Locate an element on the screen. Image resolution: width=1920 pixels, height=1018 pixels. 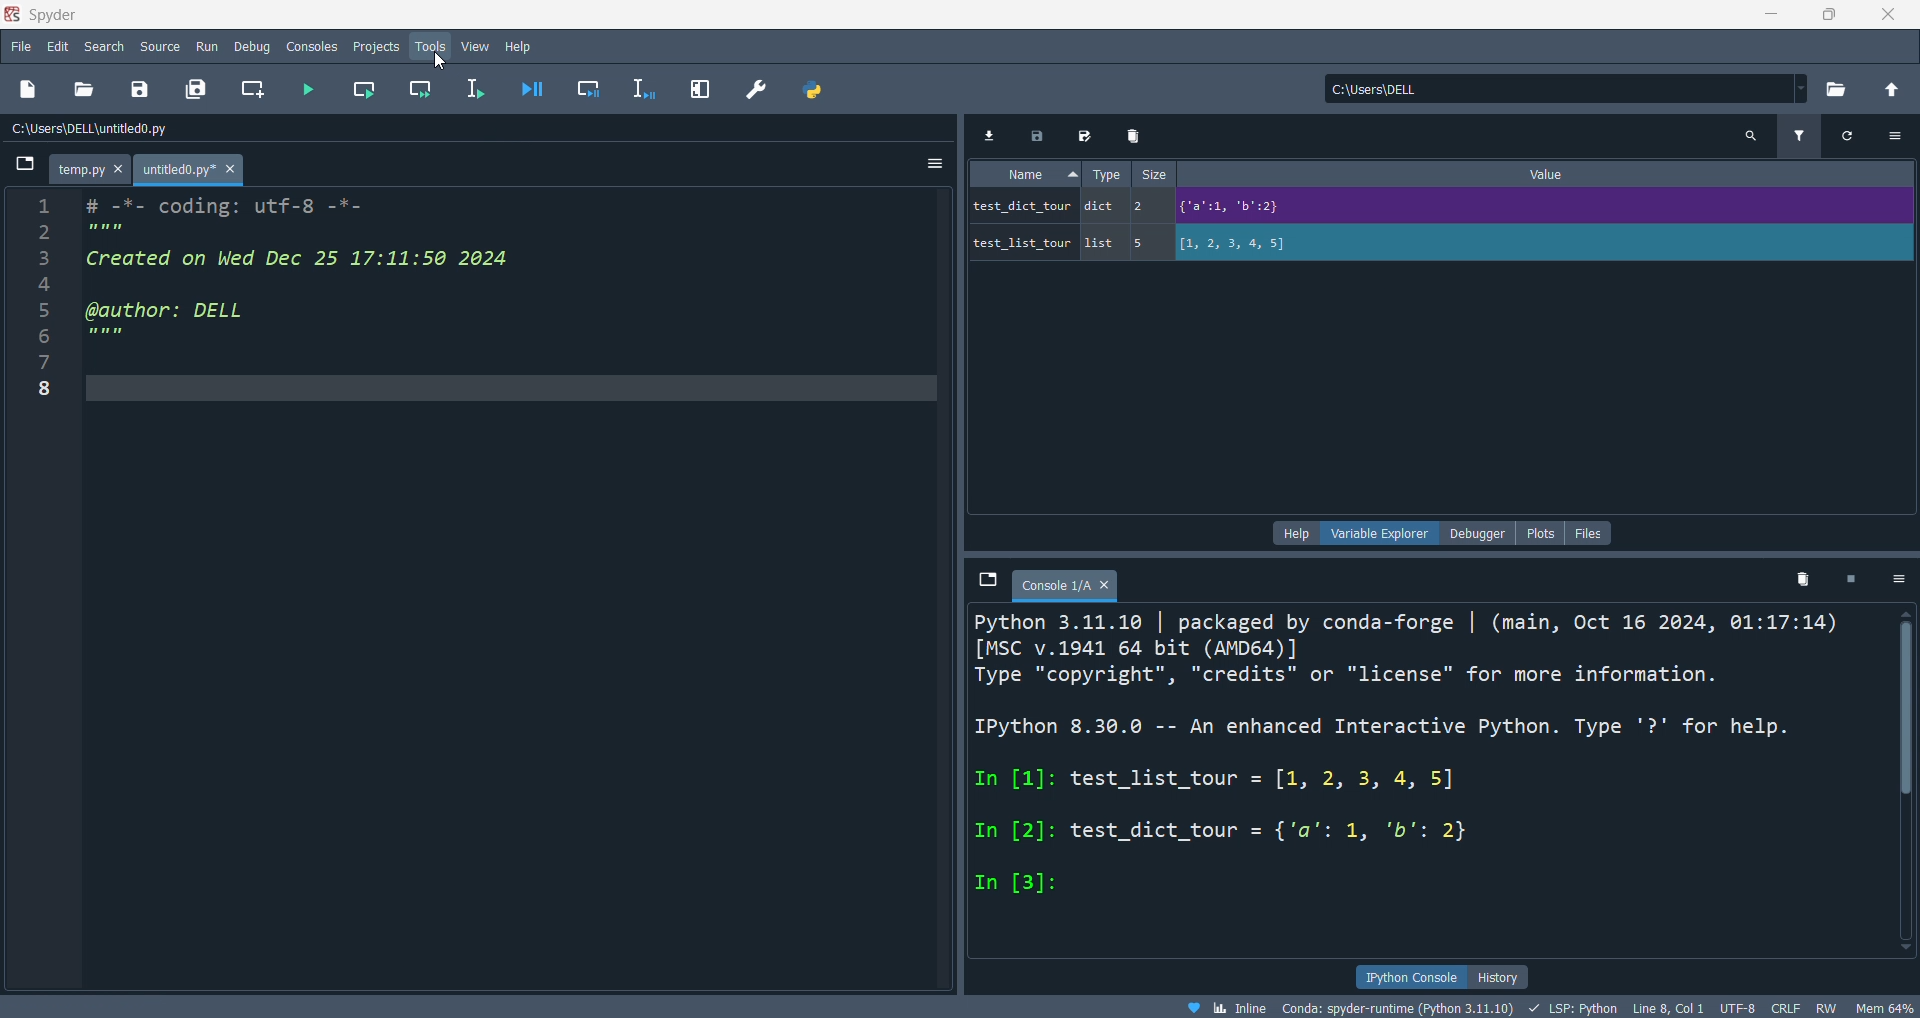
save data as is located at coordinates (1088, 137).